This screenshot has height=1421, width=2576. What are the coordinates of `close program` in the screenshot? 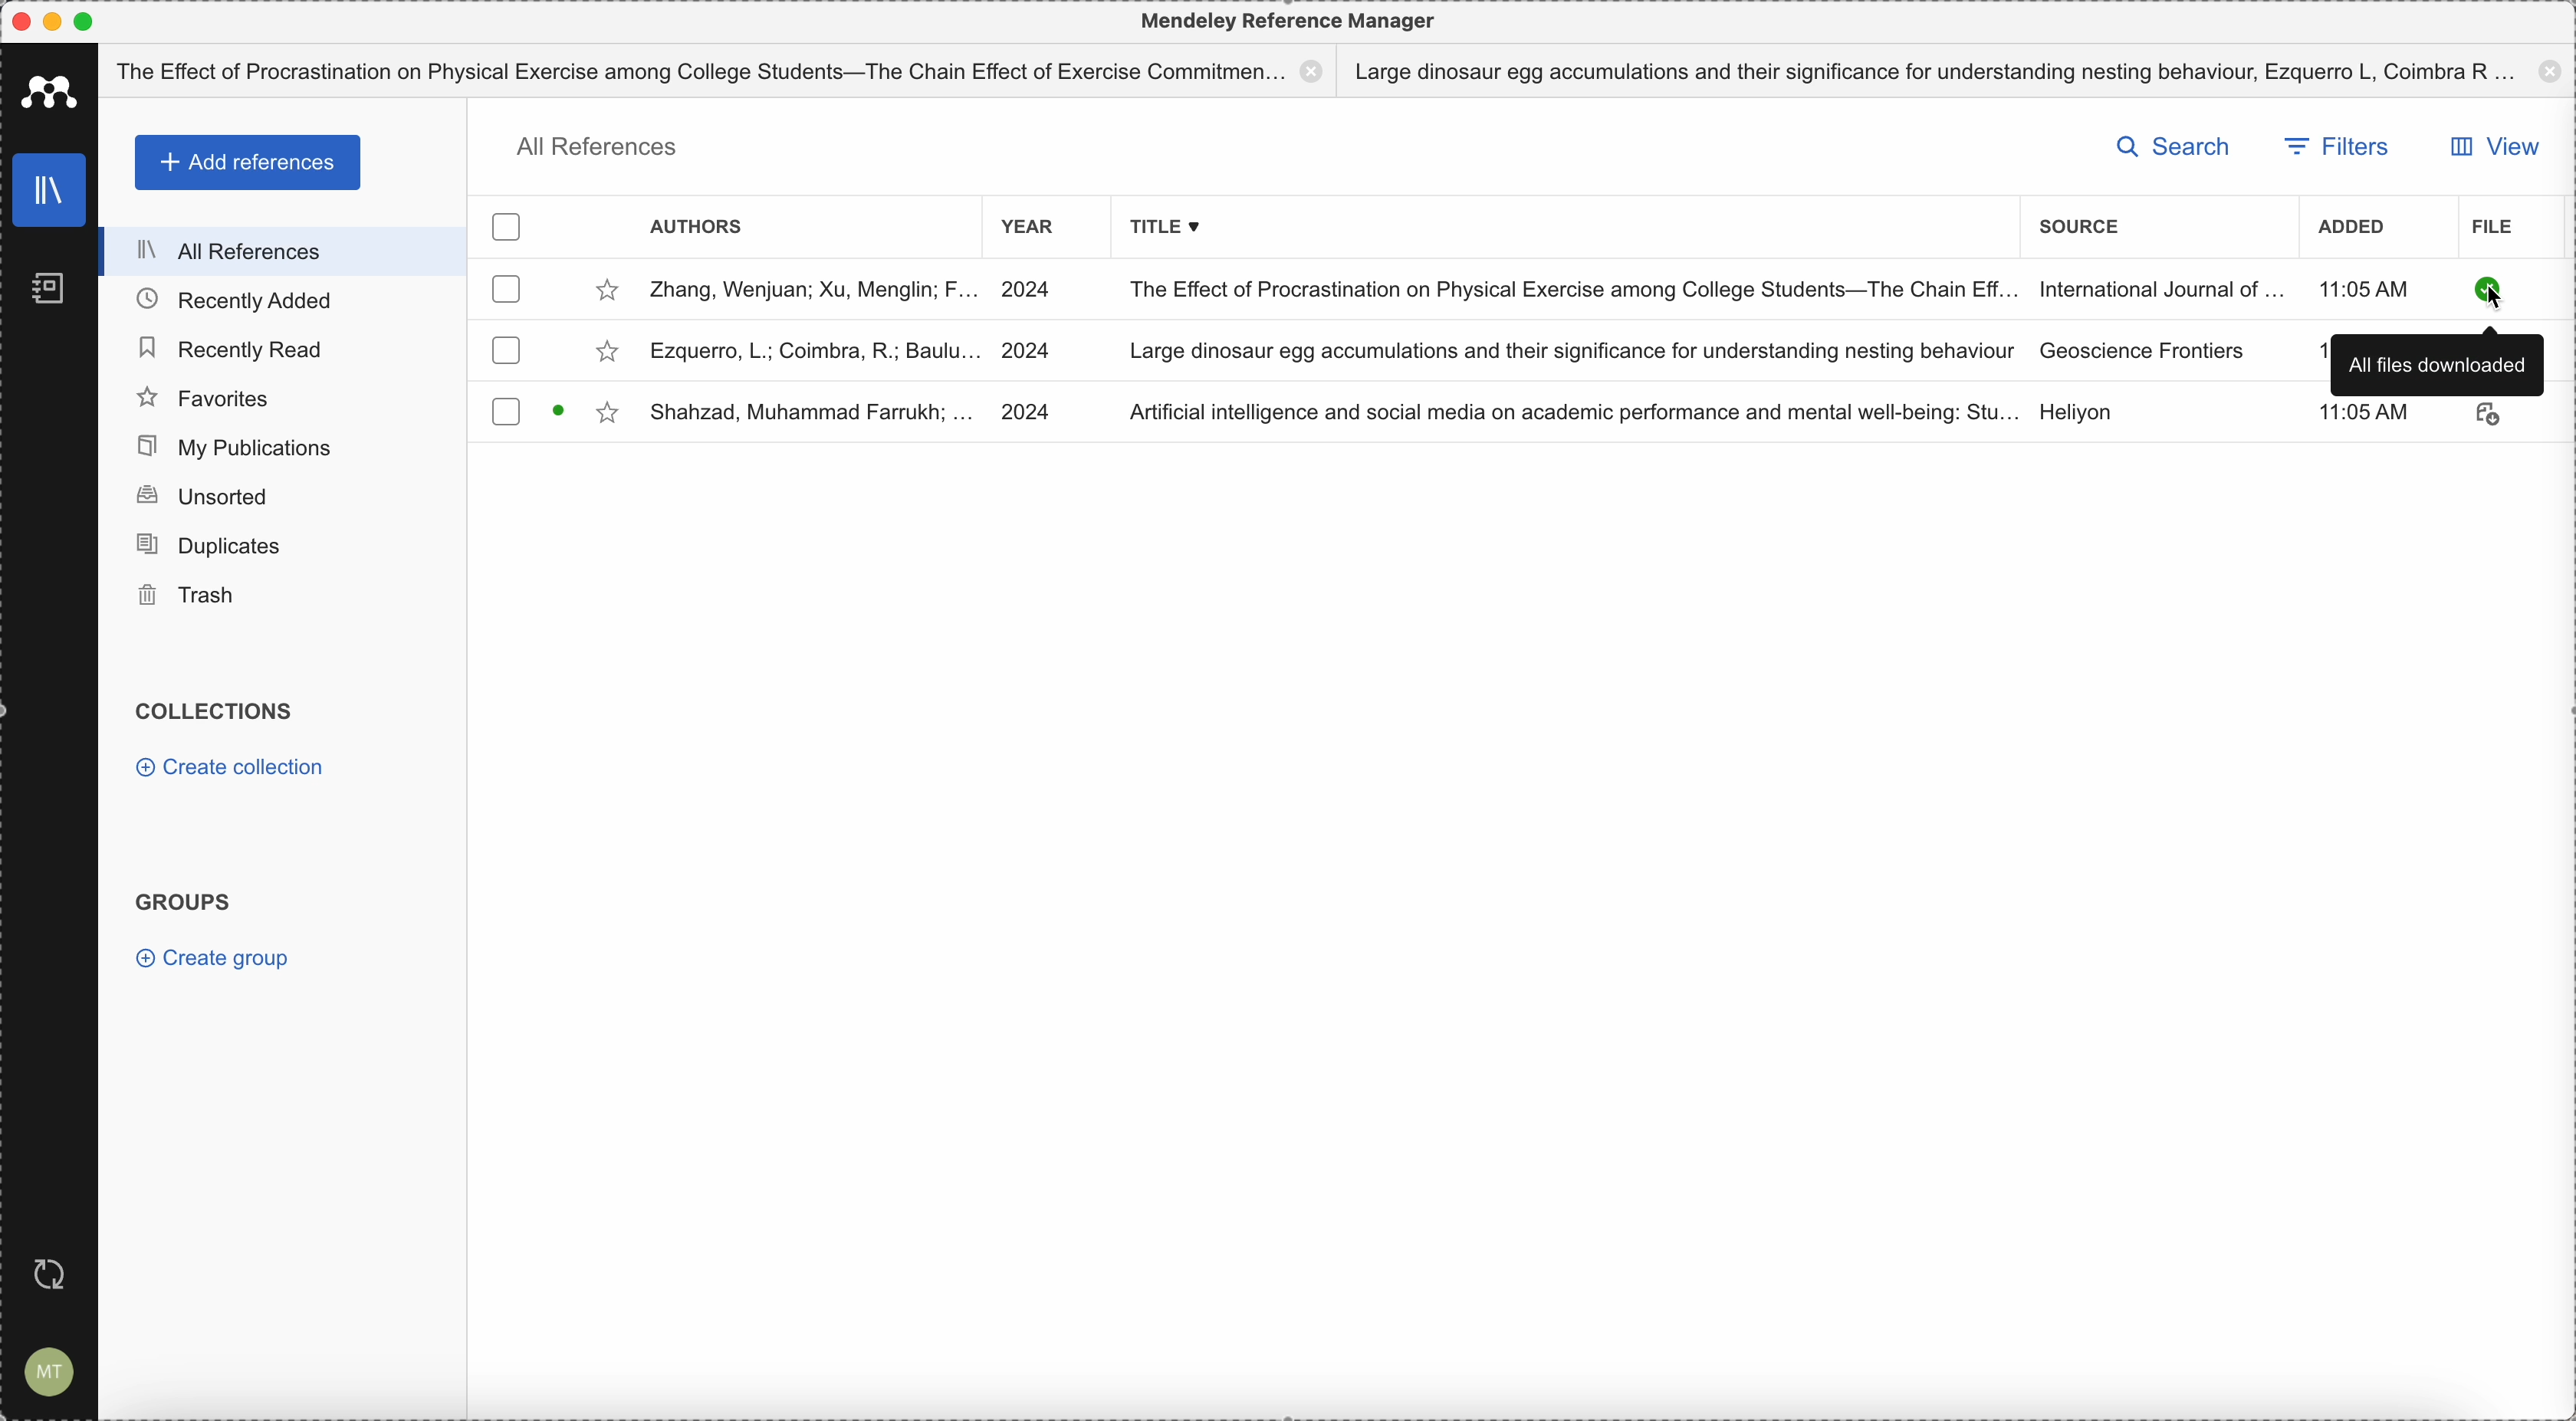 It's located at (19, 22).